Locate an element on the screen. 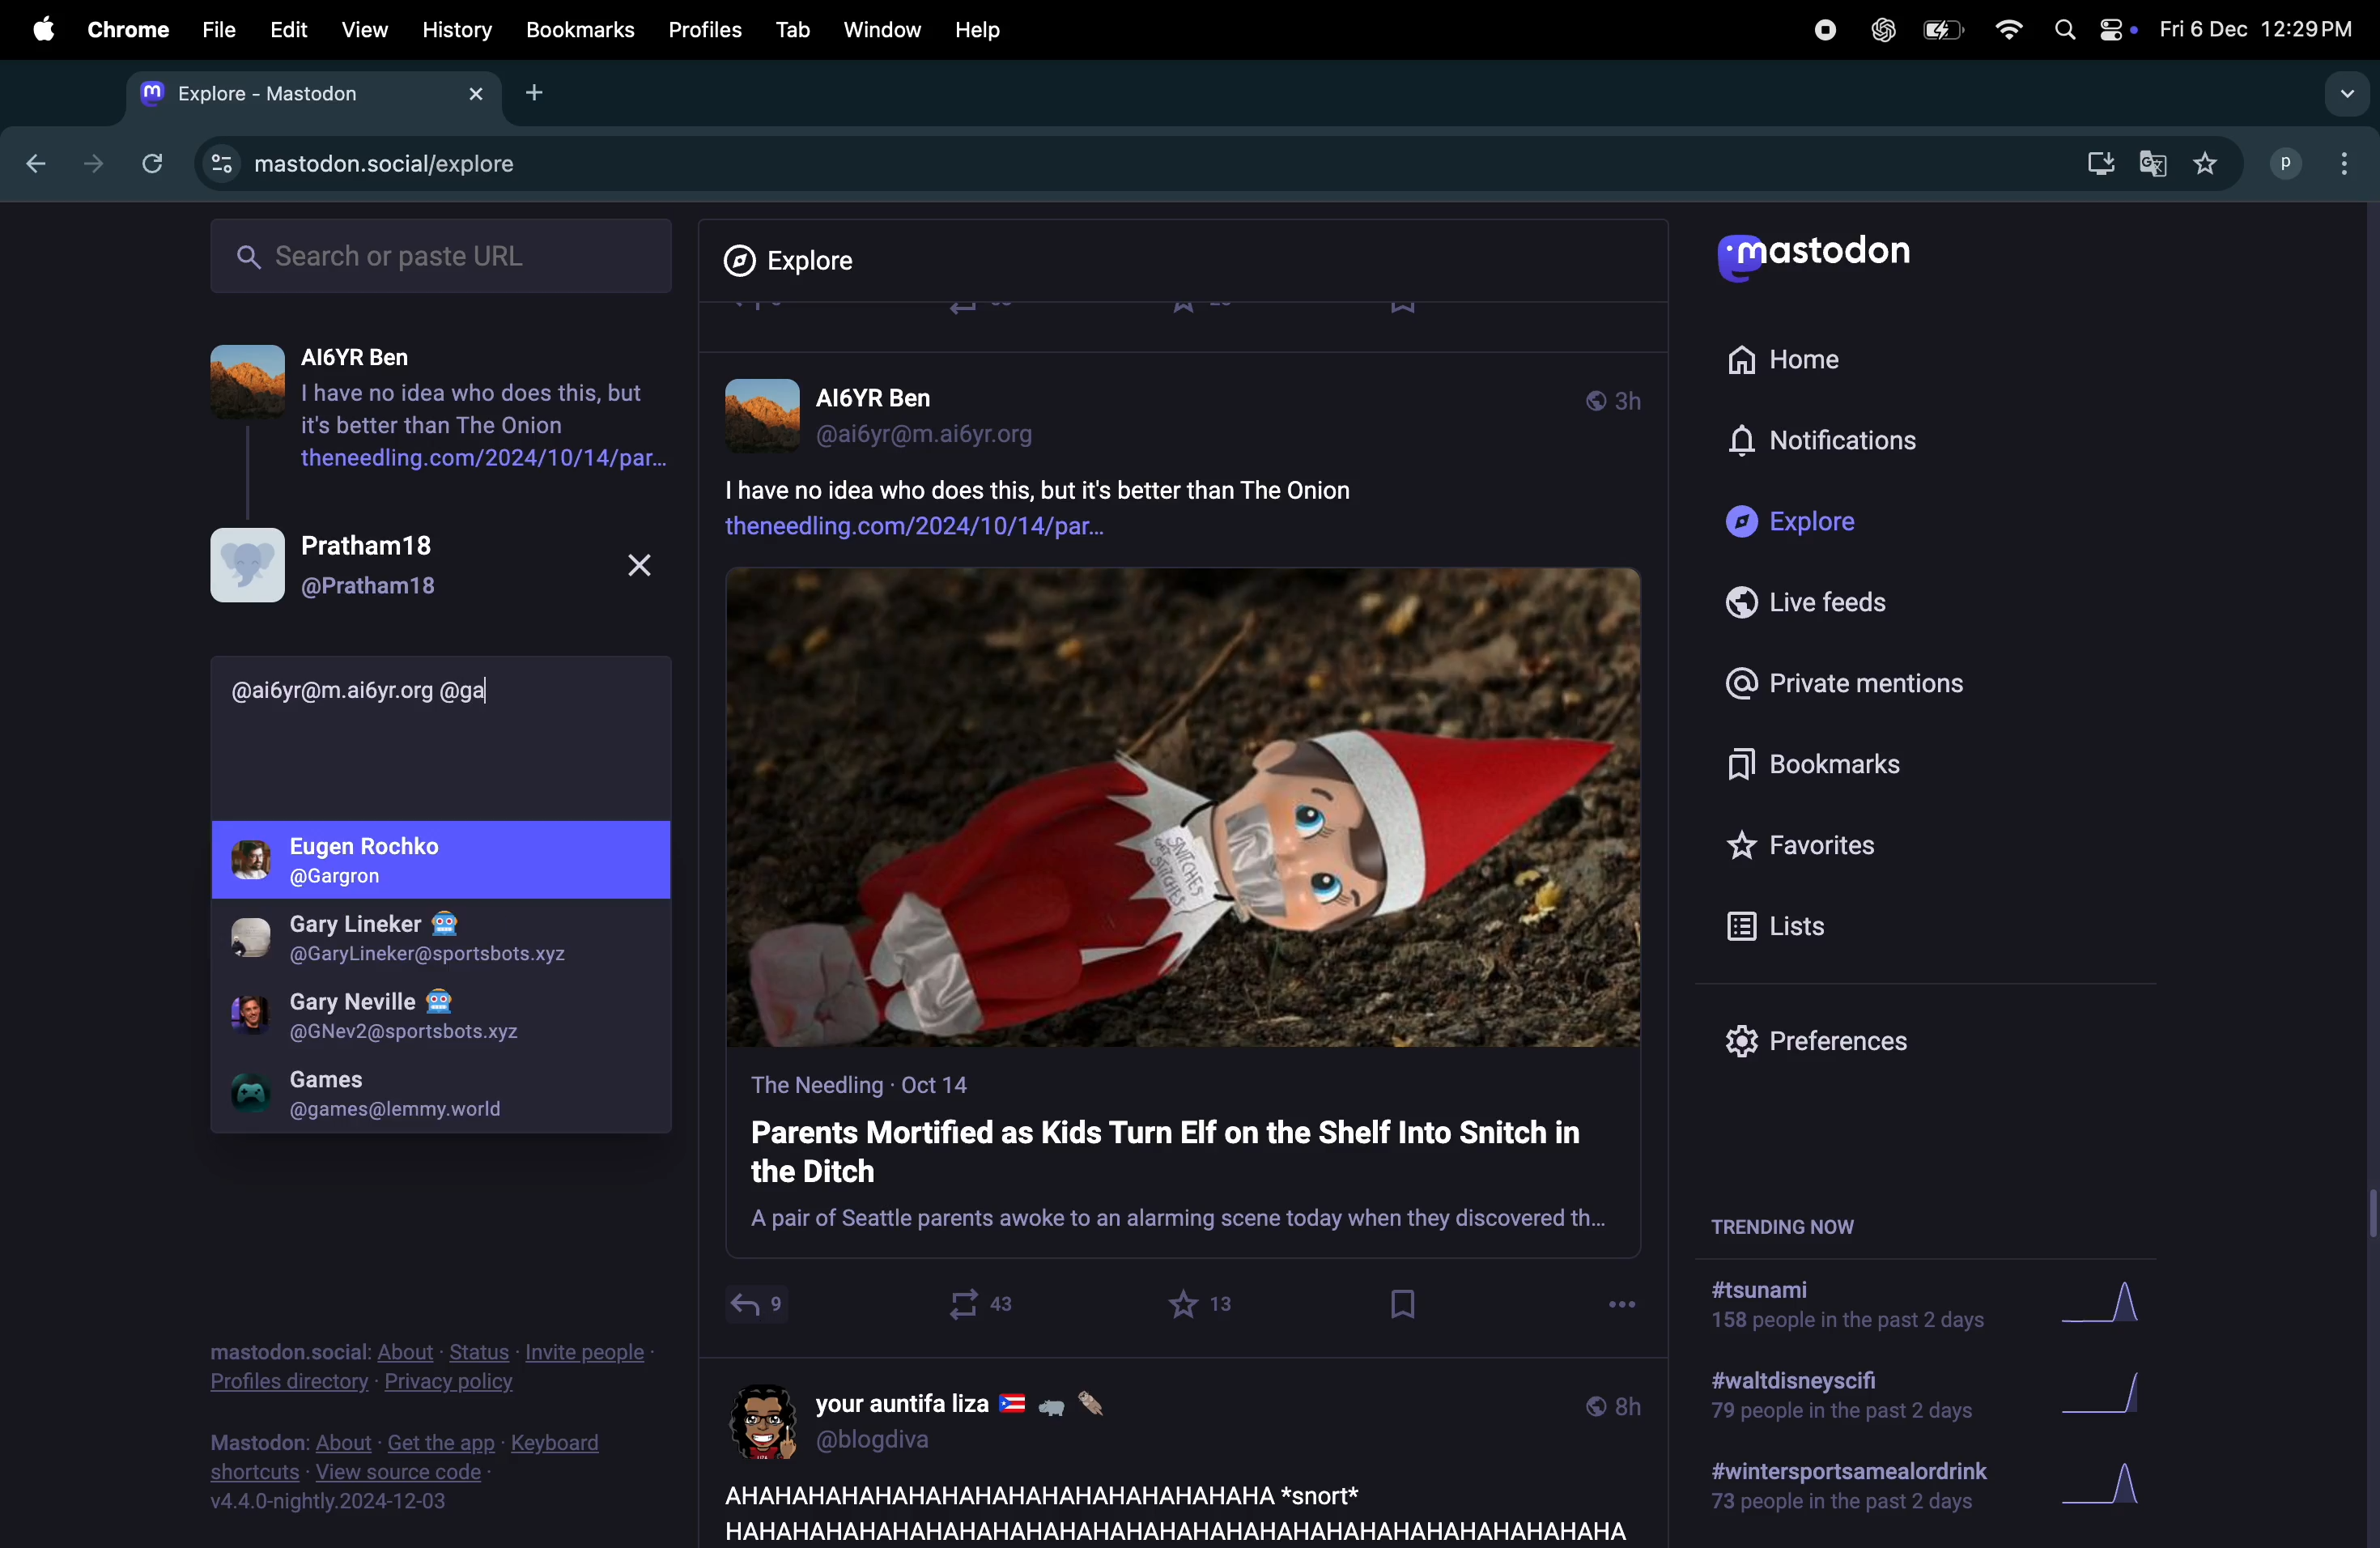  trending now is located at coordinates (1808, 1223).